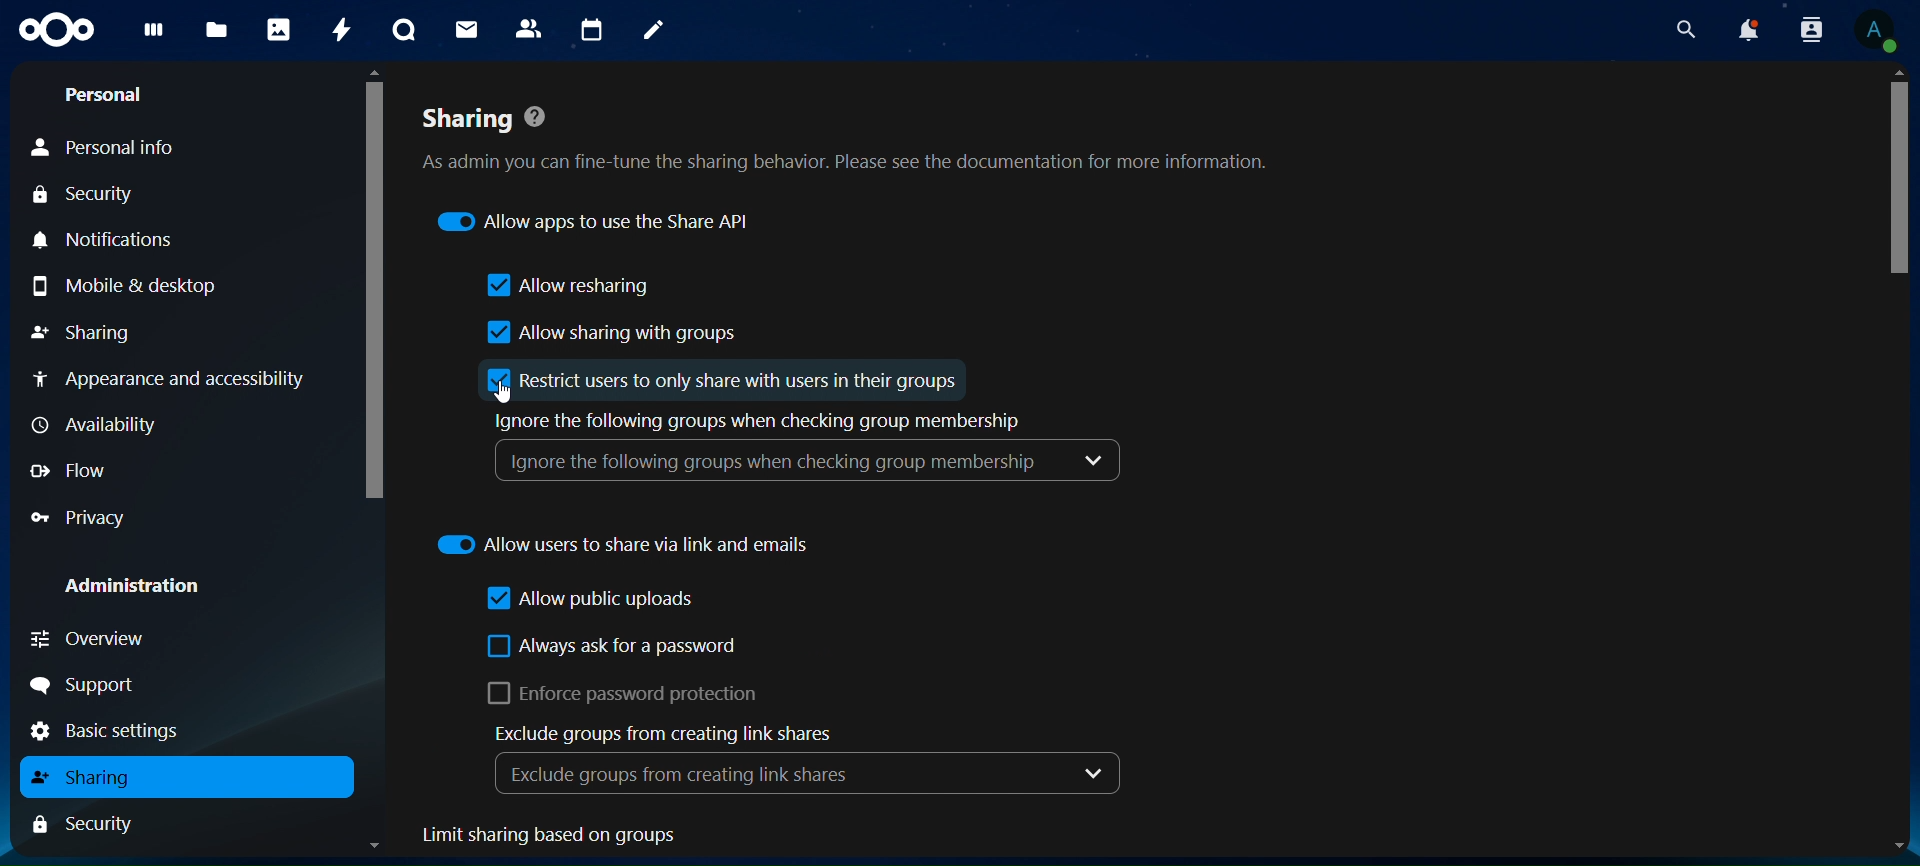 Image resolution: width=1920 pixels, height=866 pixels. I want to click on activity, so click(344, 31).